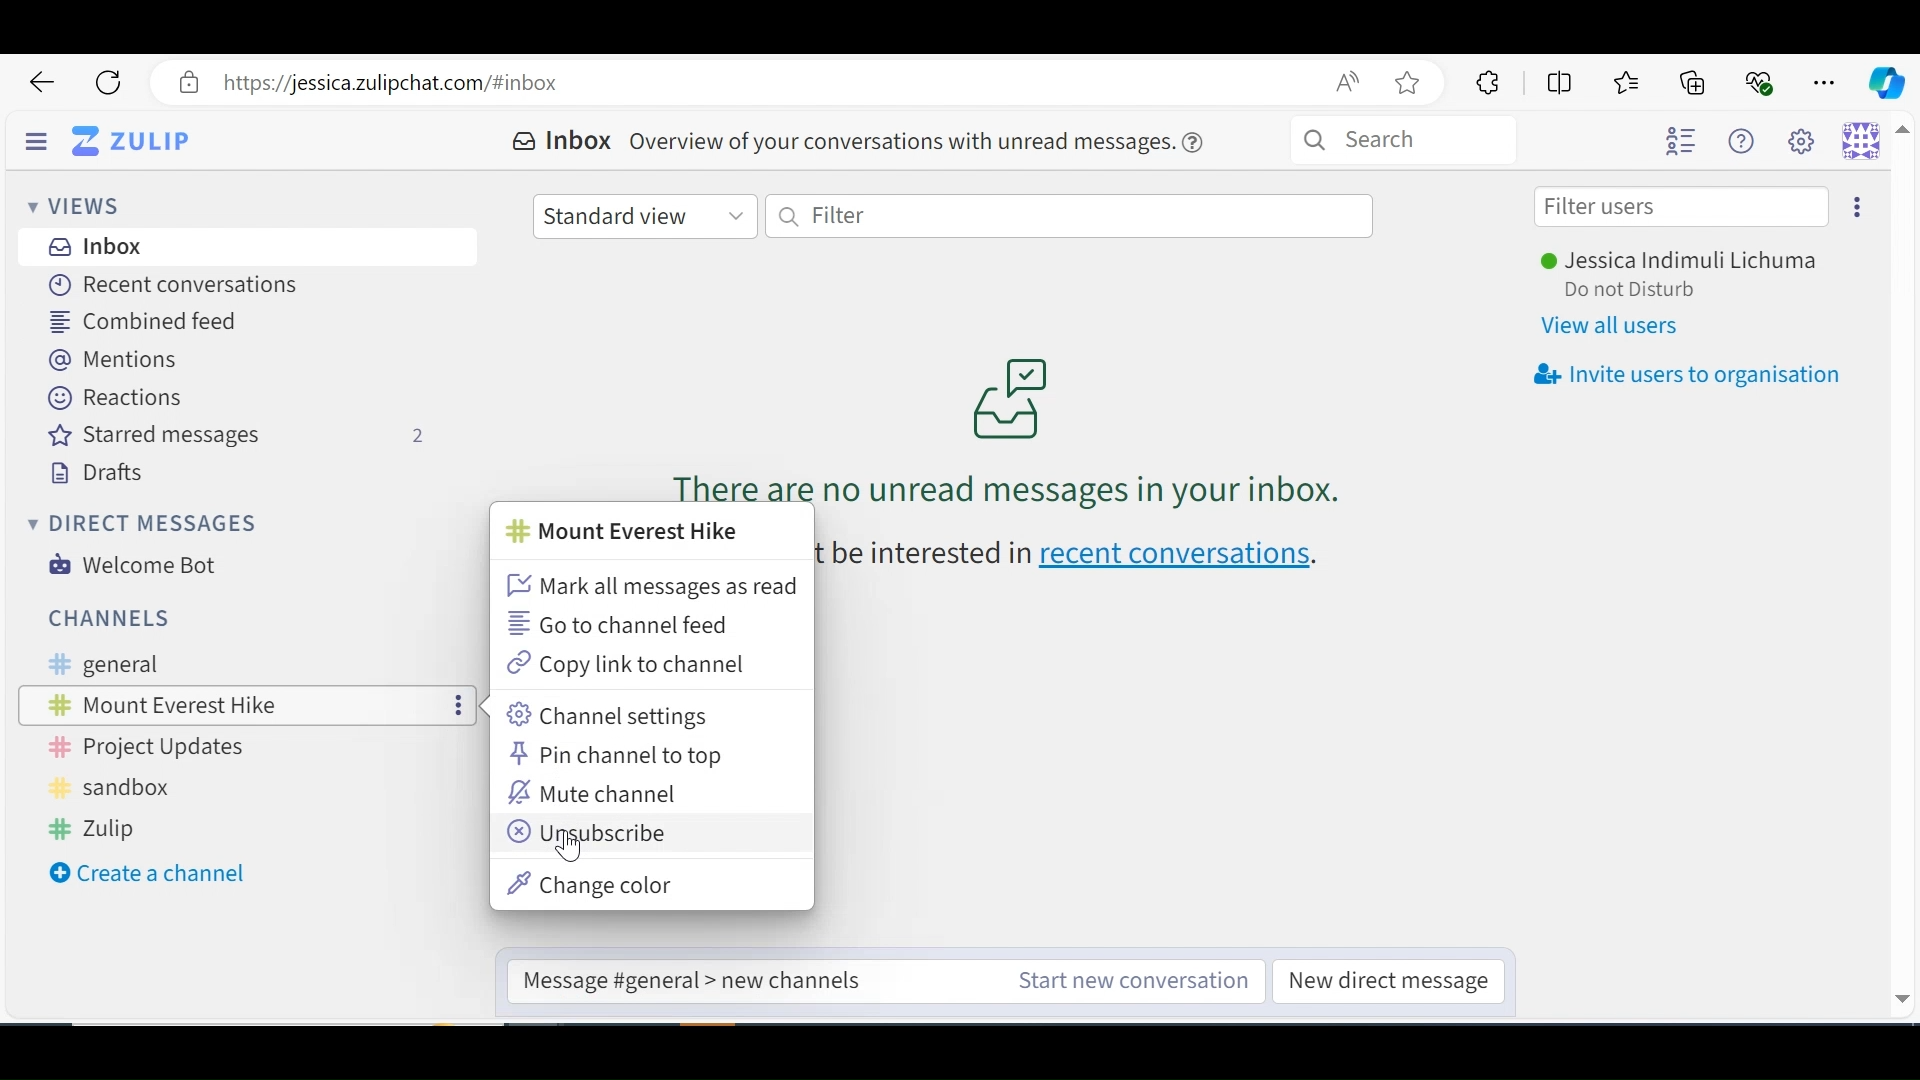 This screenshot has width=1920, height=1080. What do you see at coordinates (575, 848) in the screenshot?
I see `Cursor` at bounding box center [575, 848].